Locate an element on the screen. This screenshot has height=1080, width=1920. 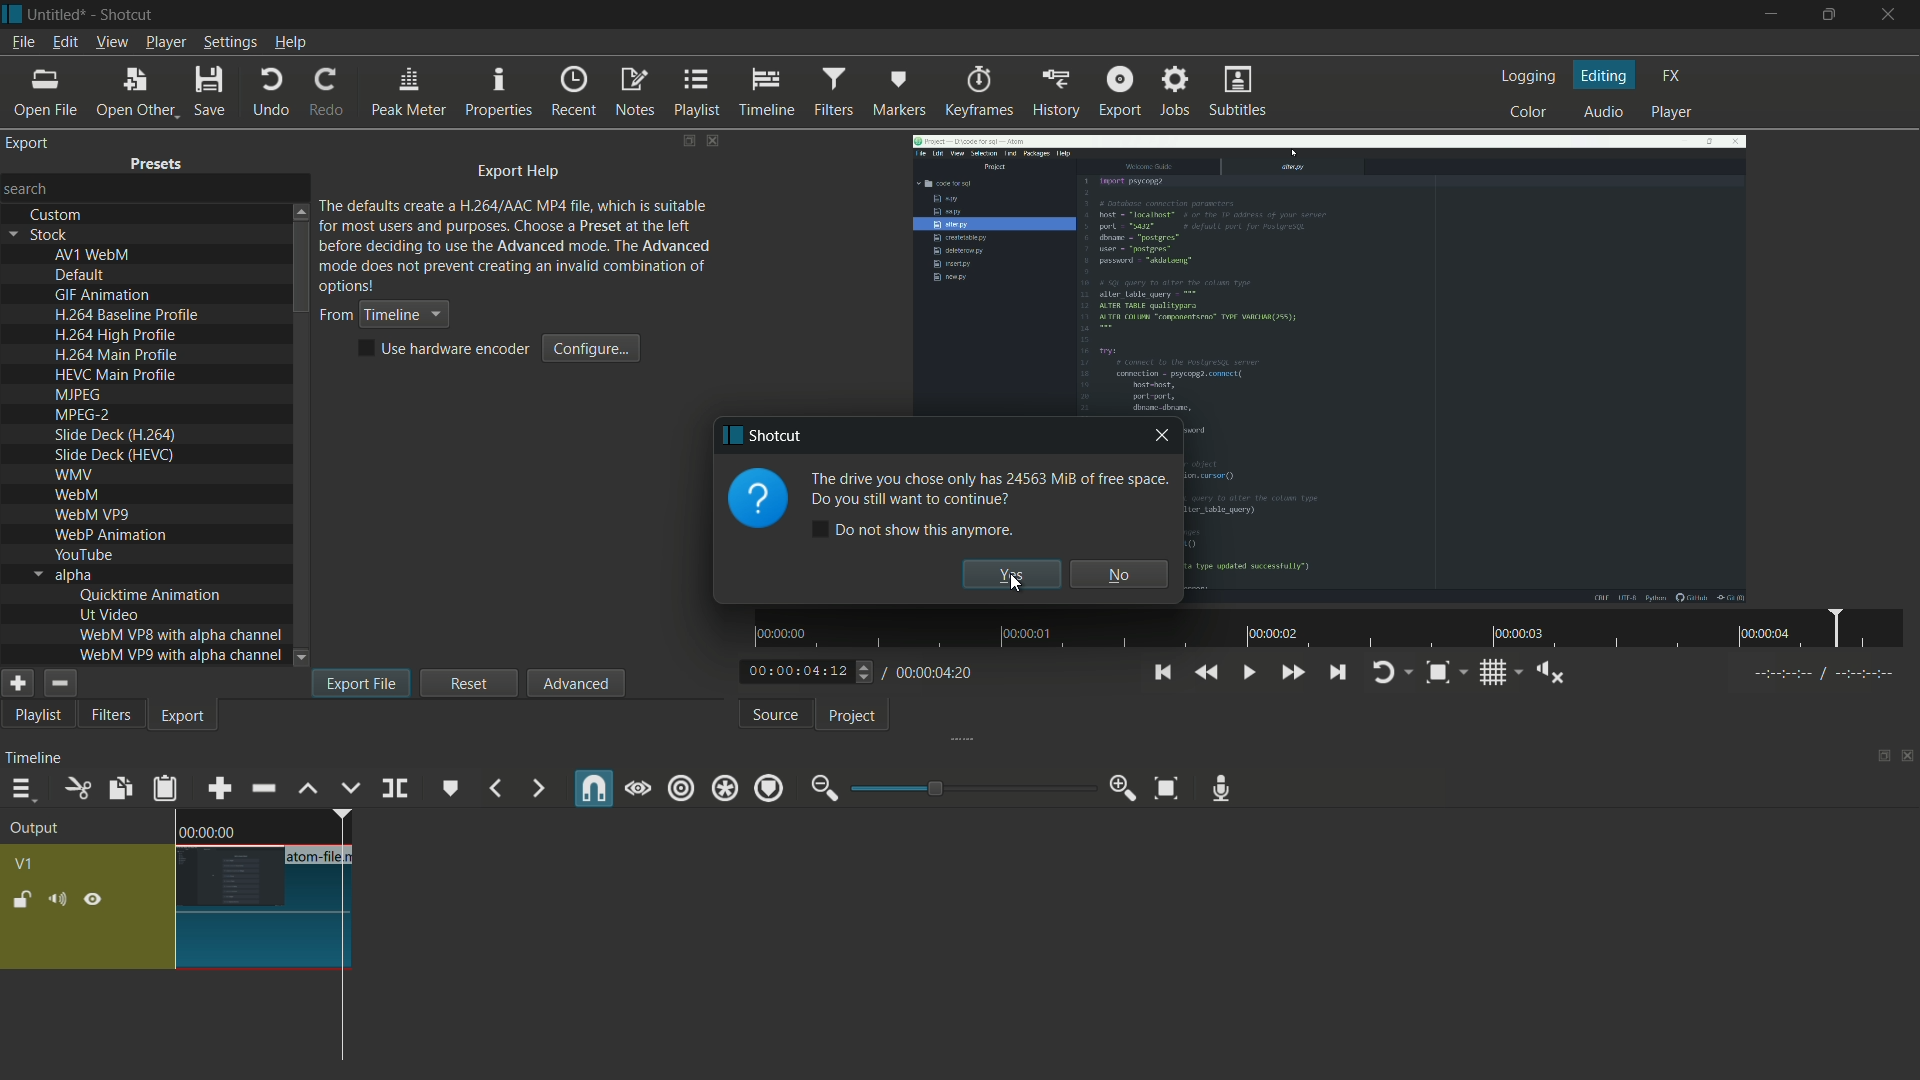
no is located at coordinates (1120, 573).